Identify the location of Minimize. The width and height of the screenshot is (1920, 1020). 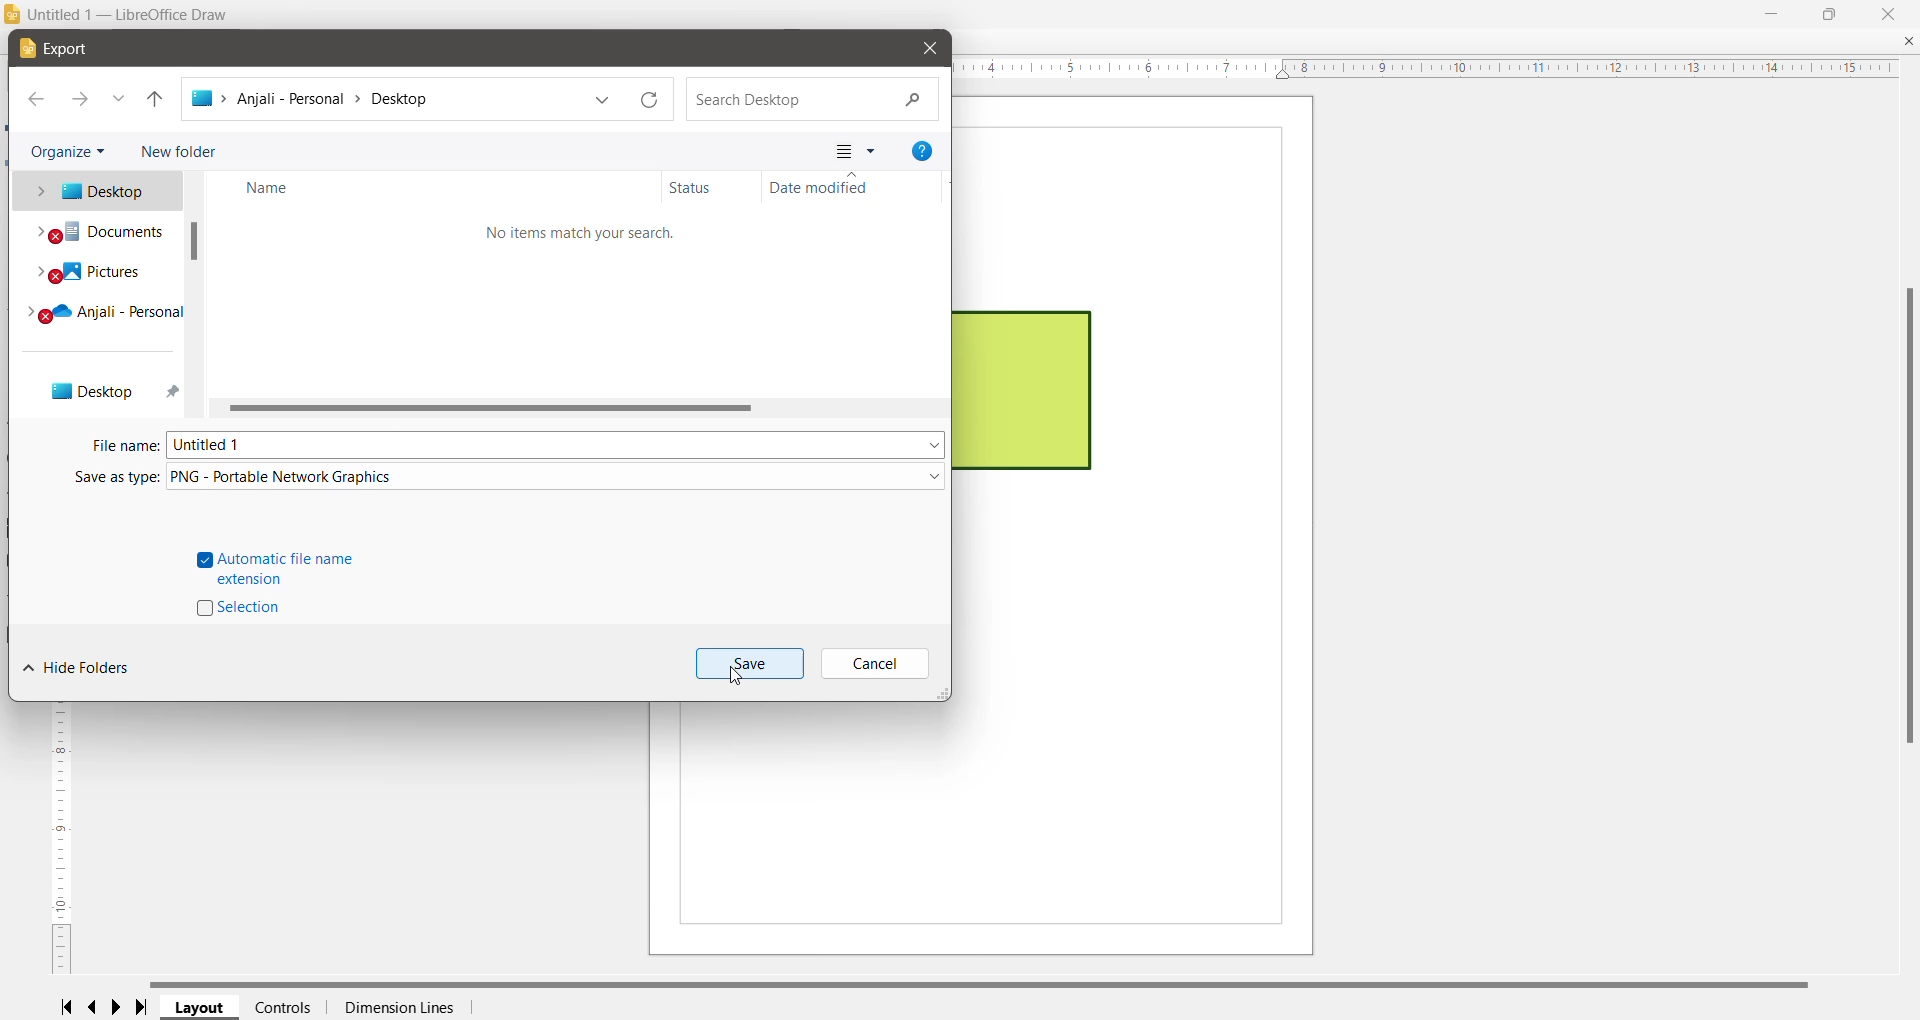
(1771, 12).